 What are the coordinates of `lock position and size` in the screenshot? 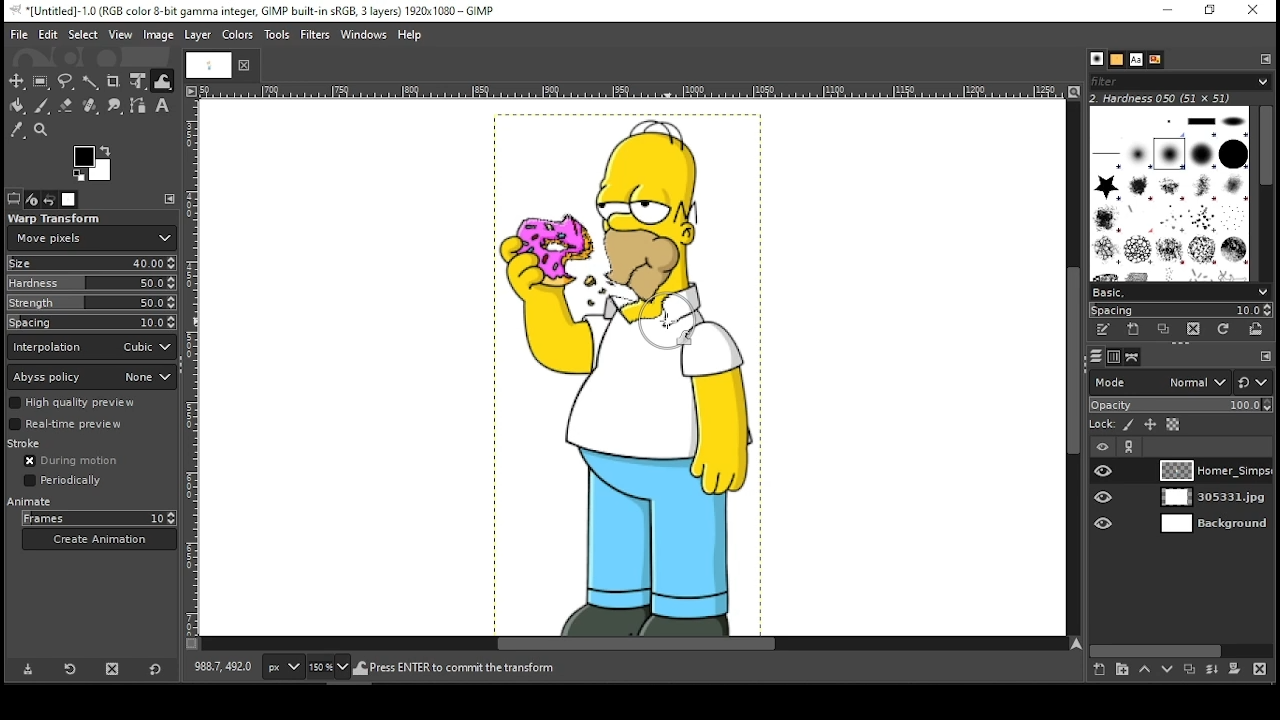 It's located at (1150, 424).